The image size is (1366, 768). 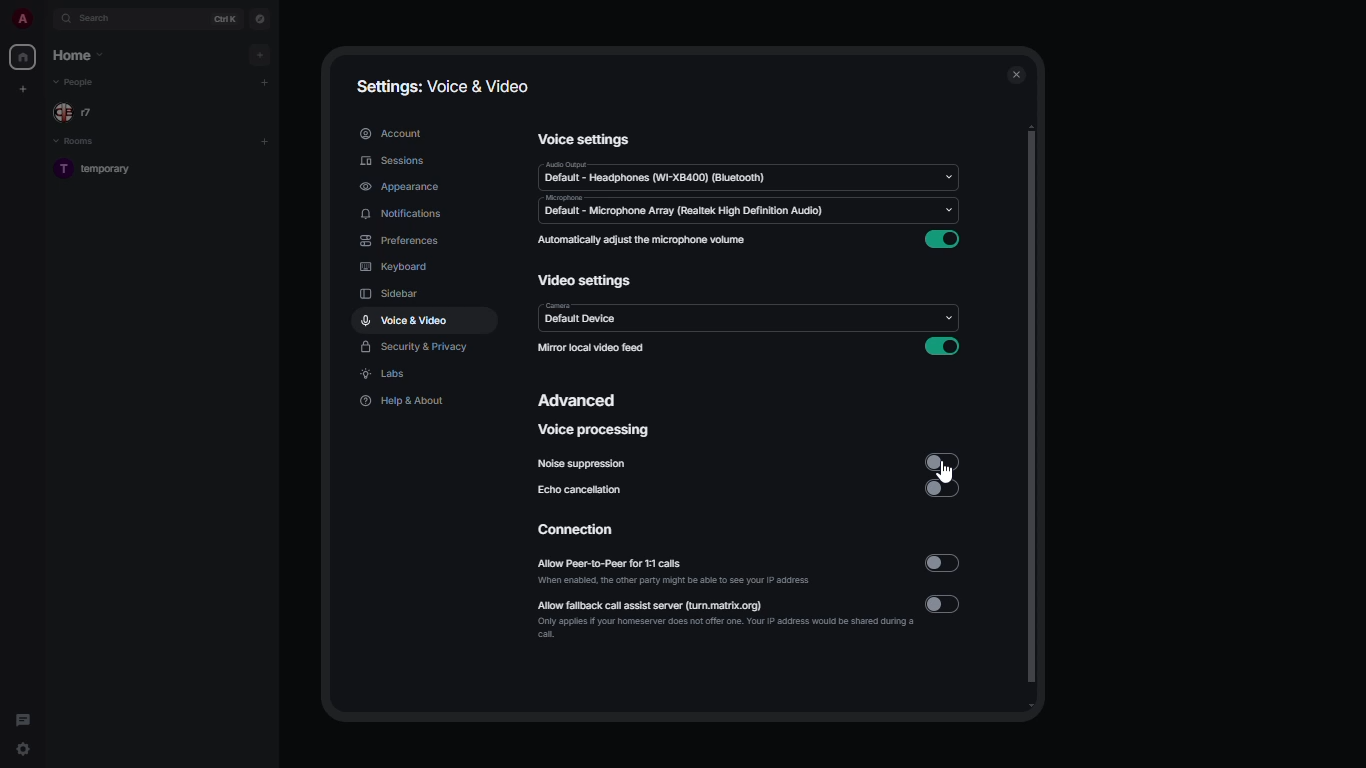 What do you see at coordinates (943, 241) in the screenshot?
I see `enabled` at bounding box center [943, 241].